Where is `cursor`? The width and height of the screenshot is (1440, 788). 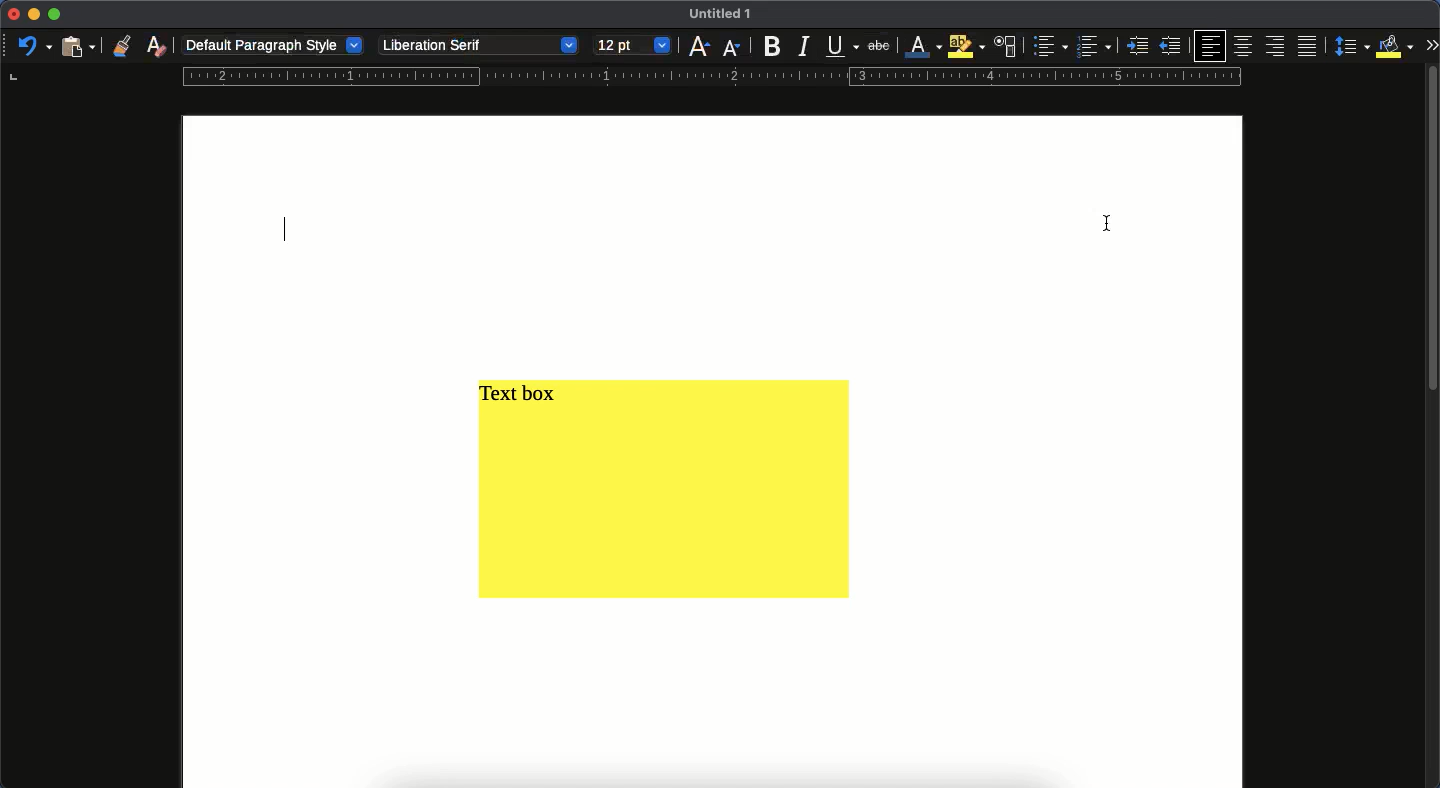 cursor is located at coordinates (1113, 221).